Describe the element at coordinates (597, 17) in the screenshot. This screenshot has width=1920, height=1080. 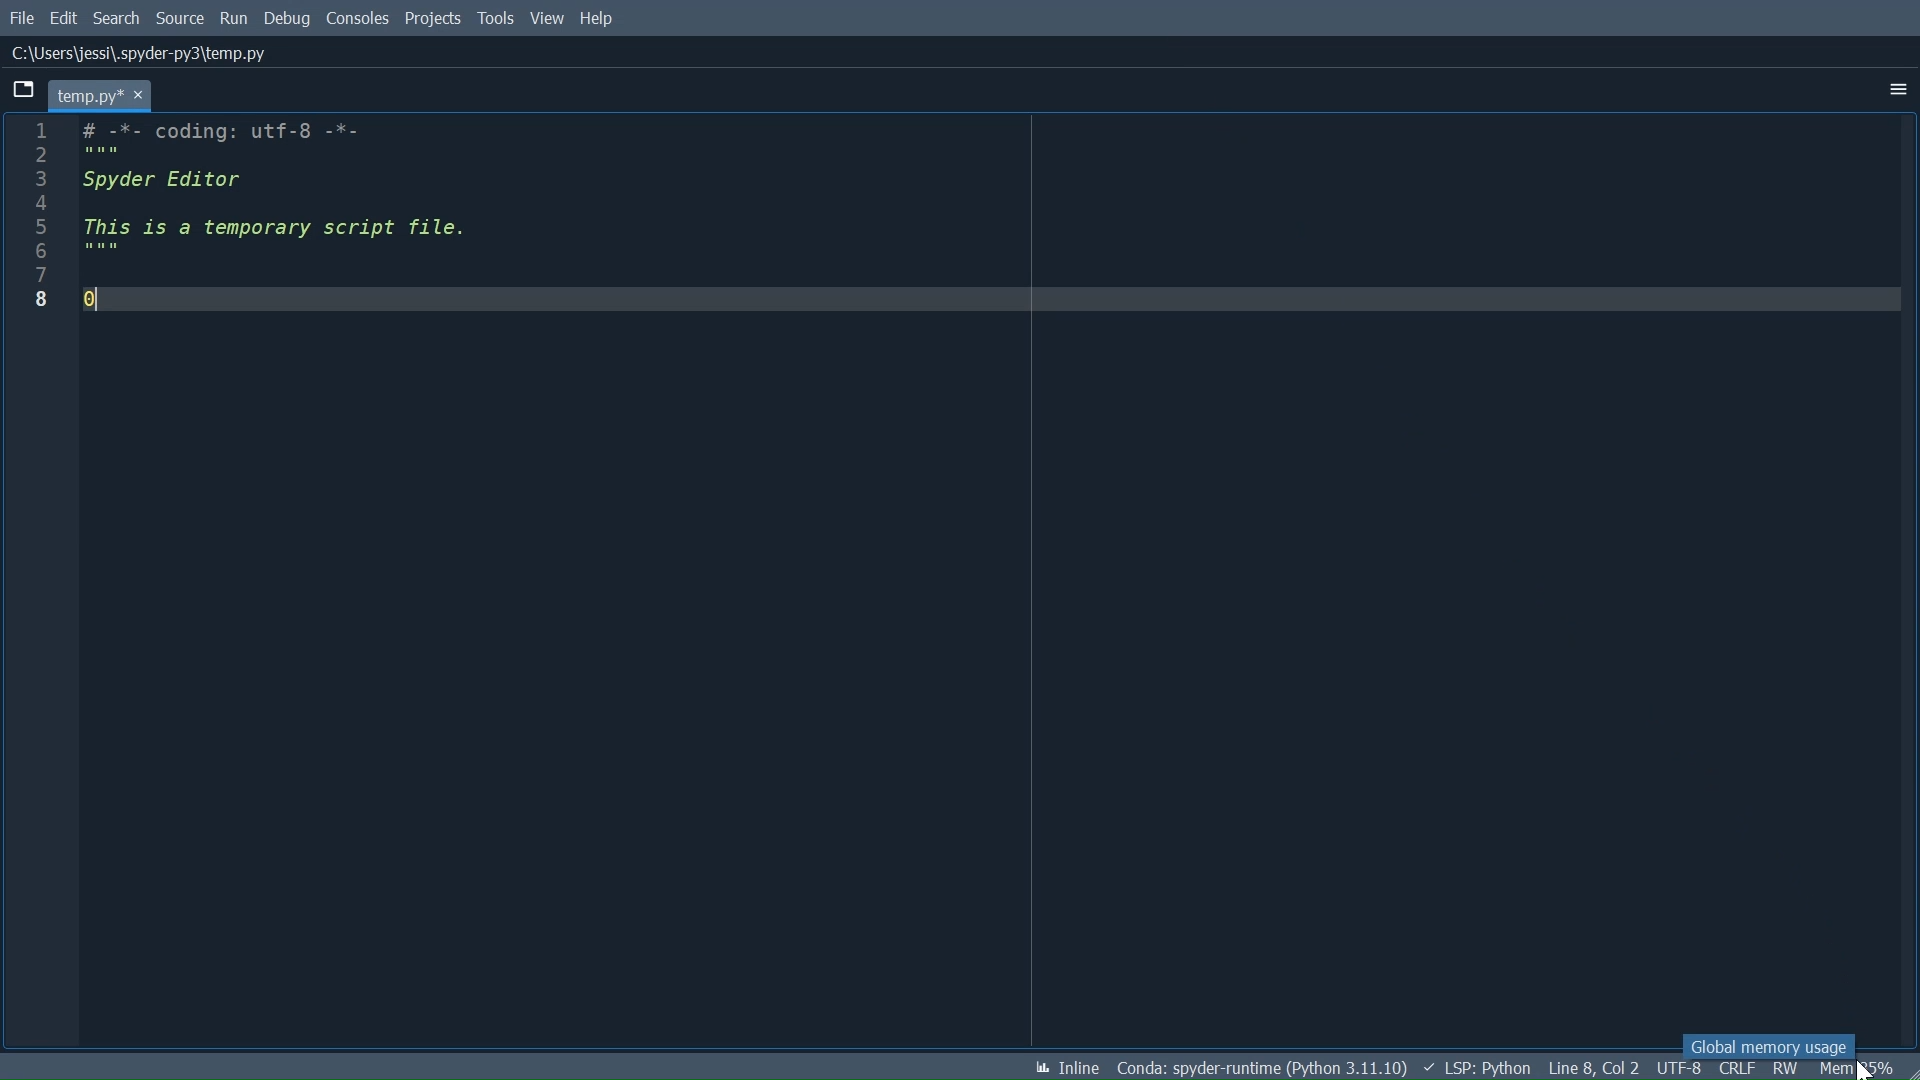
I see `Help` at that location.